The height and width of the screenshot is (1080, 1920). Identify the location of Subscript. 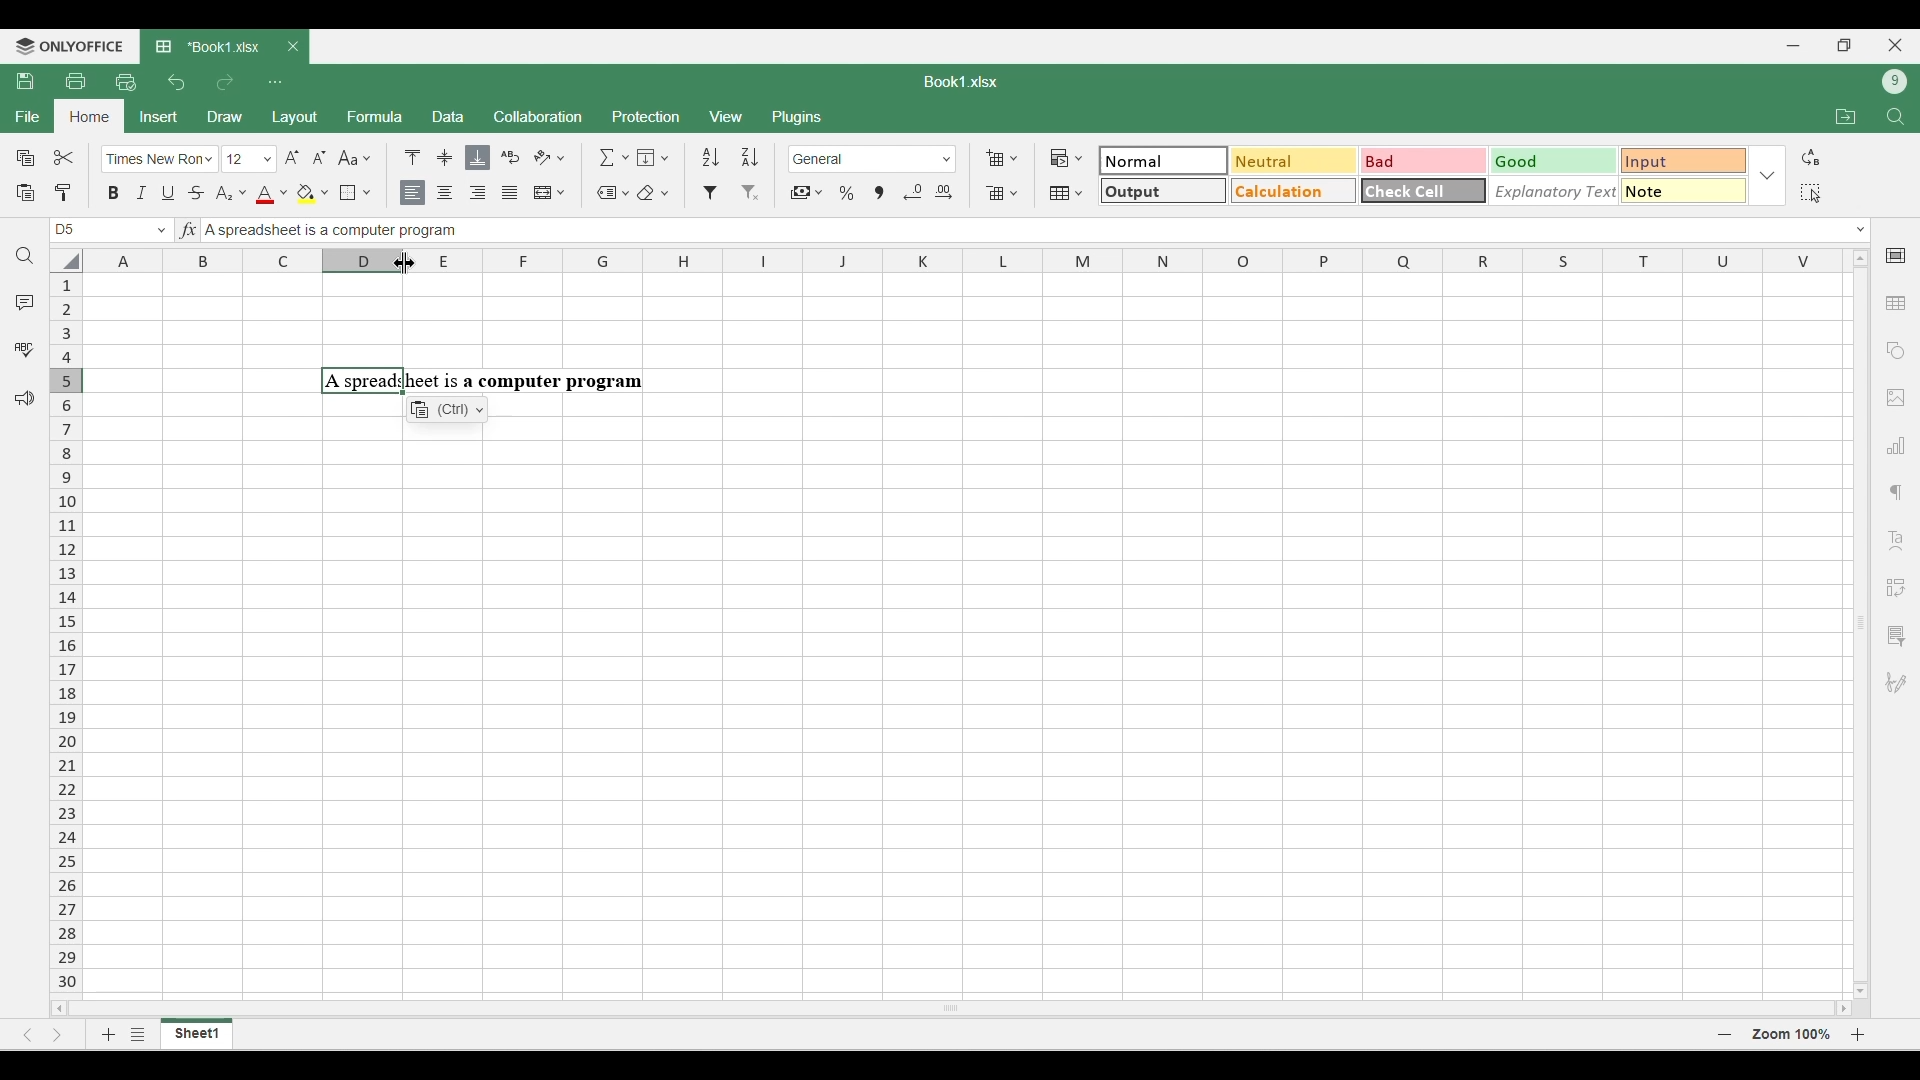
(230, 194).